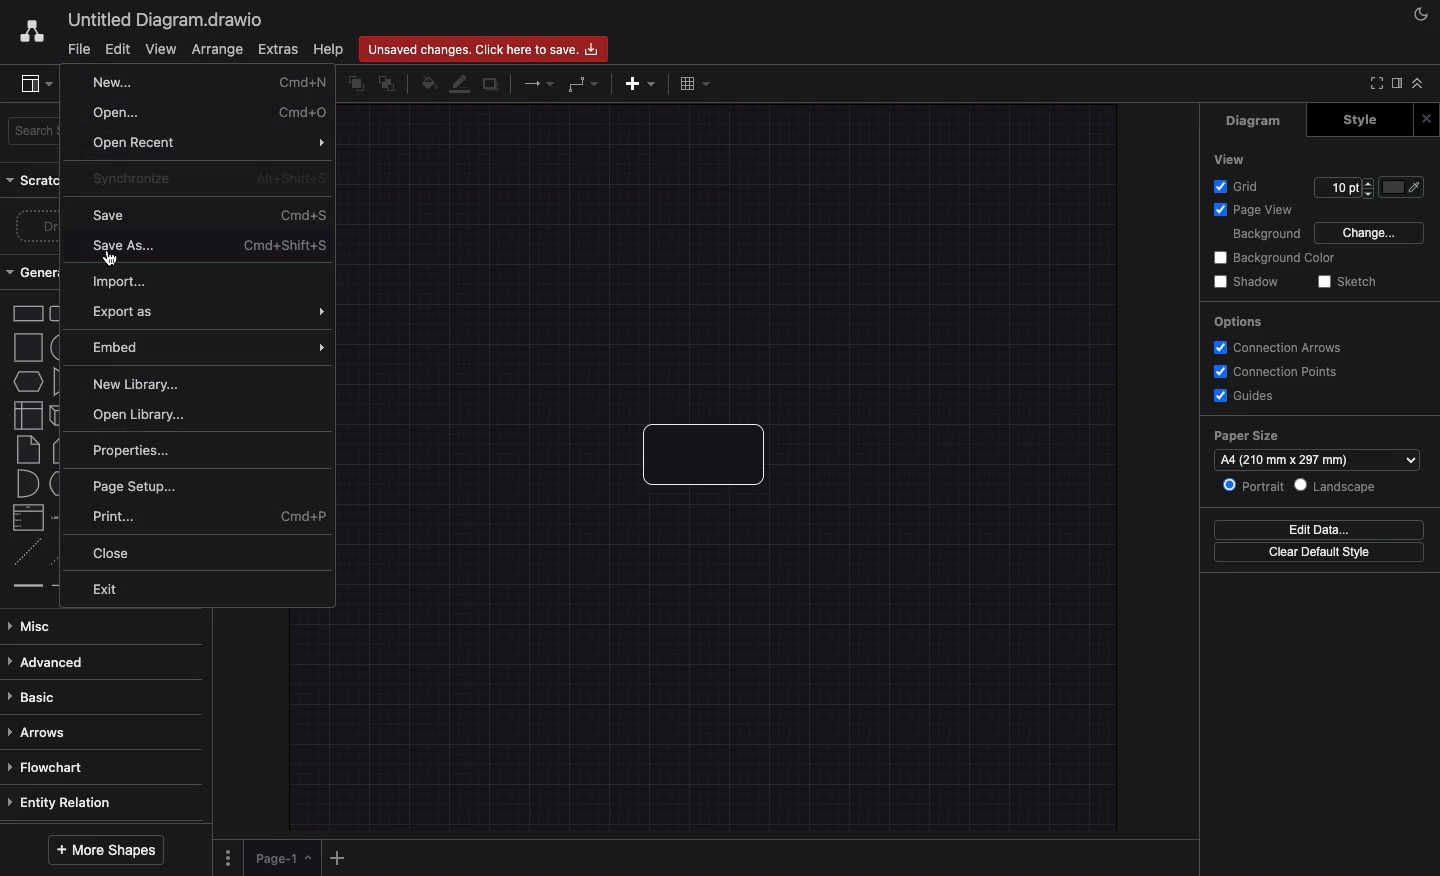  I want to click on Arrows, so click(37, 733).